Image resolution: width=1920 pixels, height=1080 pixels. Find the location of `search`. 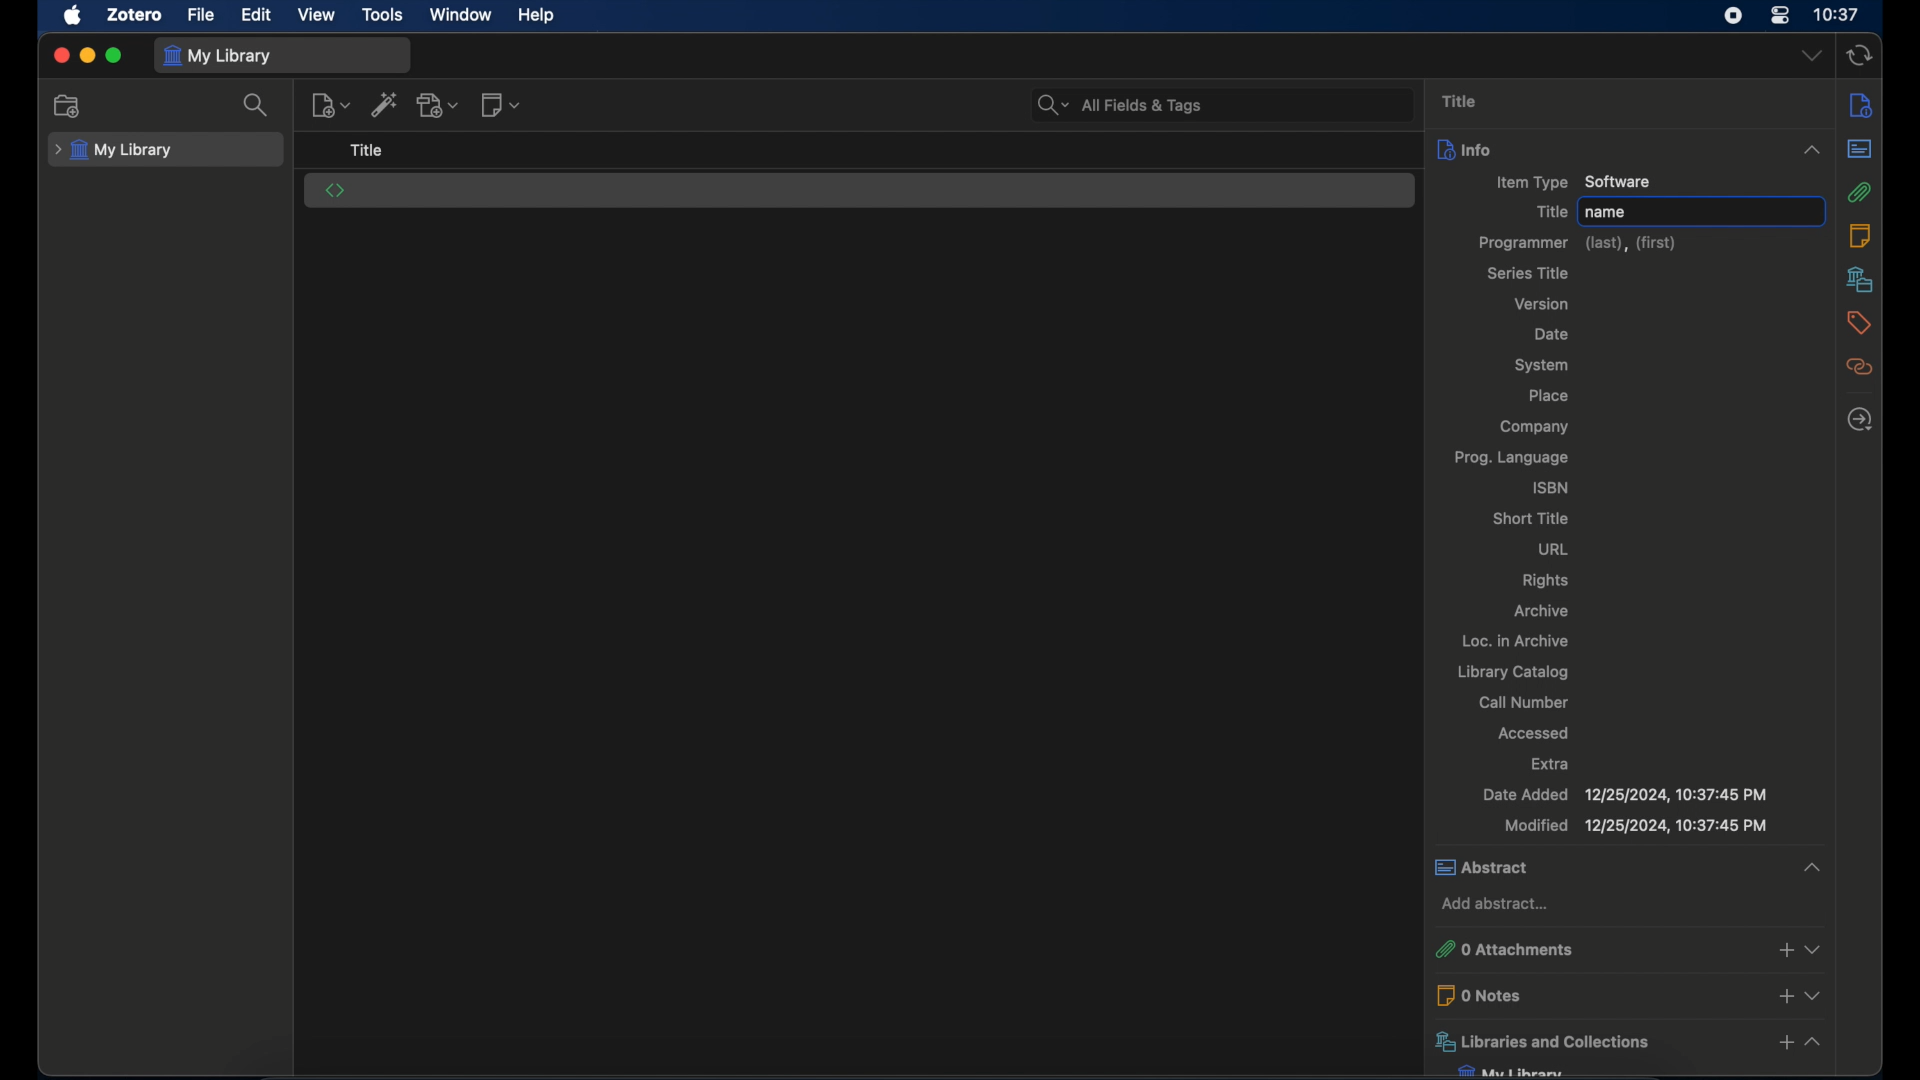

search is located at coordinates (259, 105).